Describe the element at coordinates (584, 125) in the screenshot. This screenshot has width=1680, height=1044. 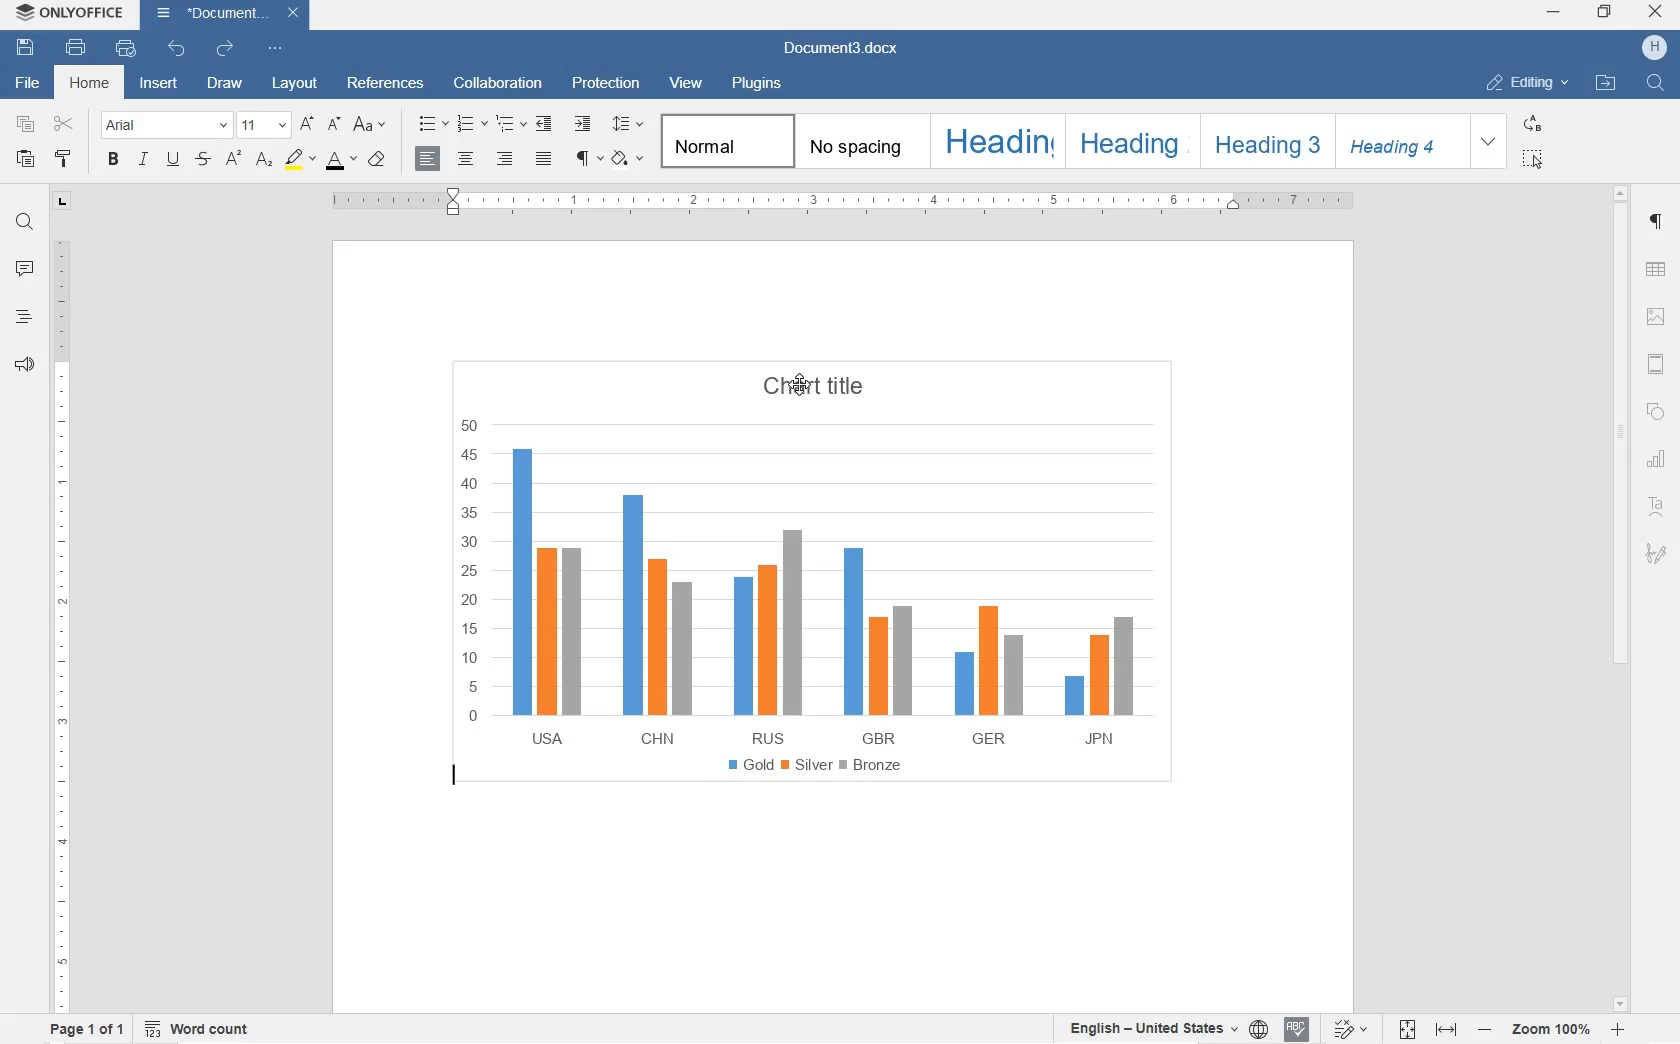
I see `INCREASE INDENT` at that location.